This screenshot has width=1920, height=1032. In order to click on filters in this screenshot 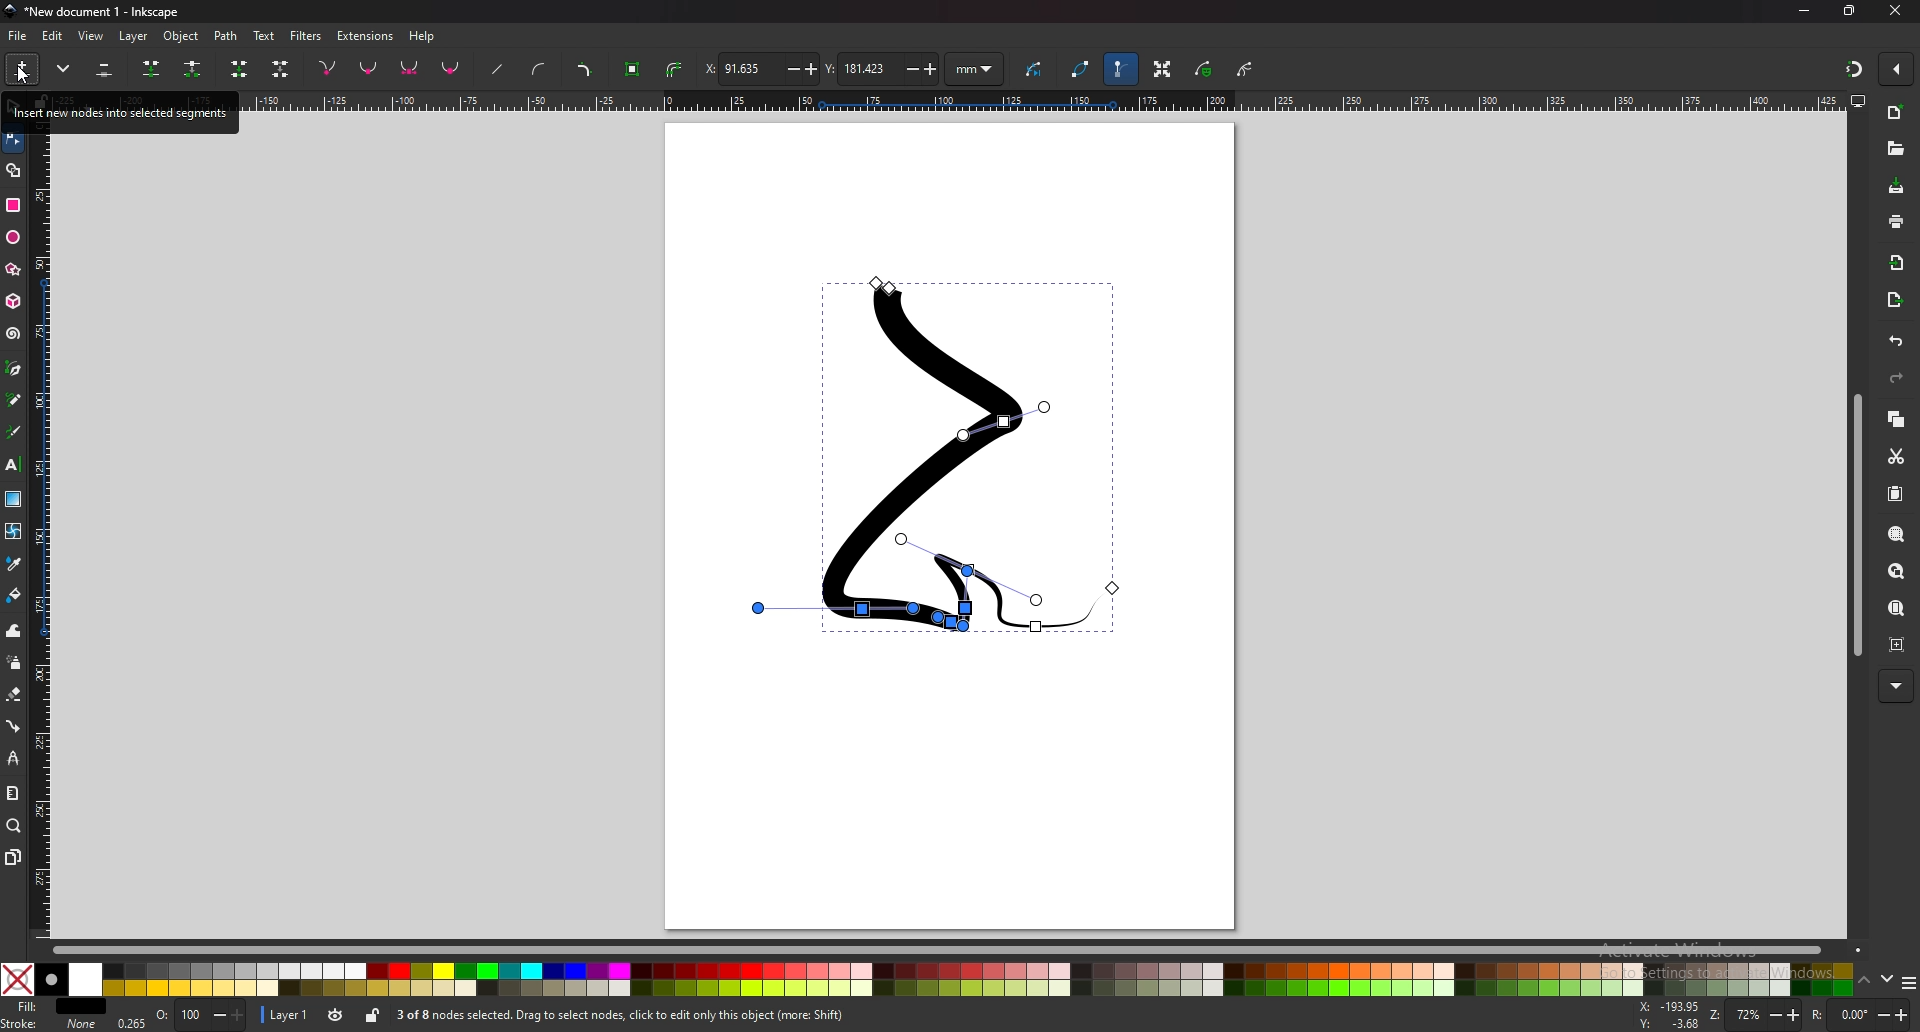, I will do `click(306, 36)`.